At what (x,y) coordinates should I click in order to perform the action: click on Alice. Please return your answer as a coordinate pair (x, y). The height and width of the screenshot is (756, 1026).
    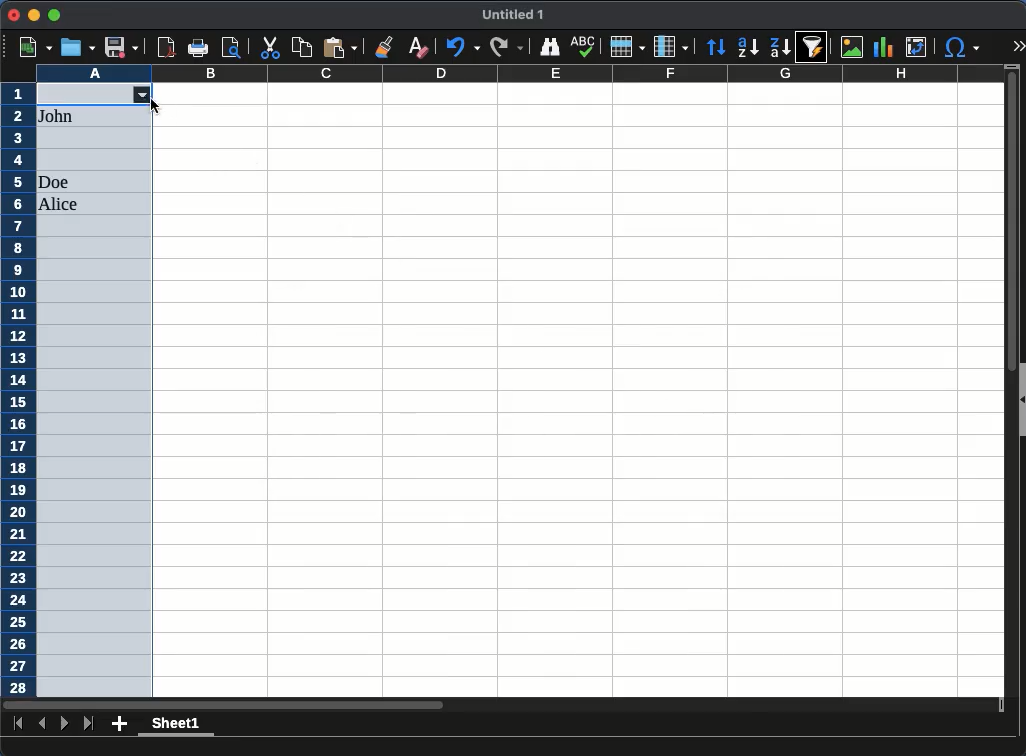
    Looking at the image, I should click on (60, 205).